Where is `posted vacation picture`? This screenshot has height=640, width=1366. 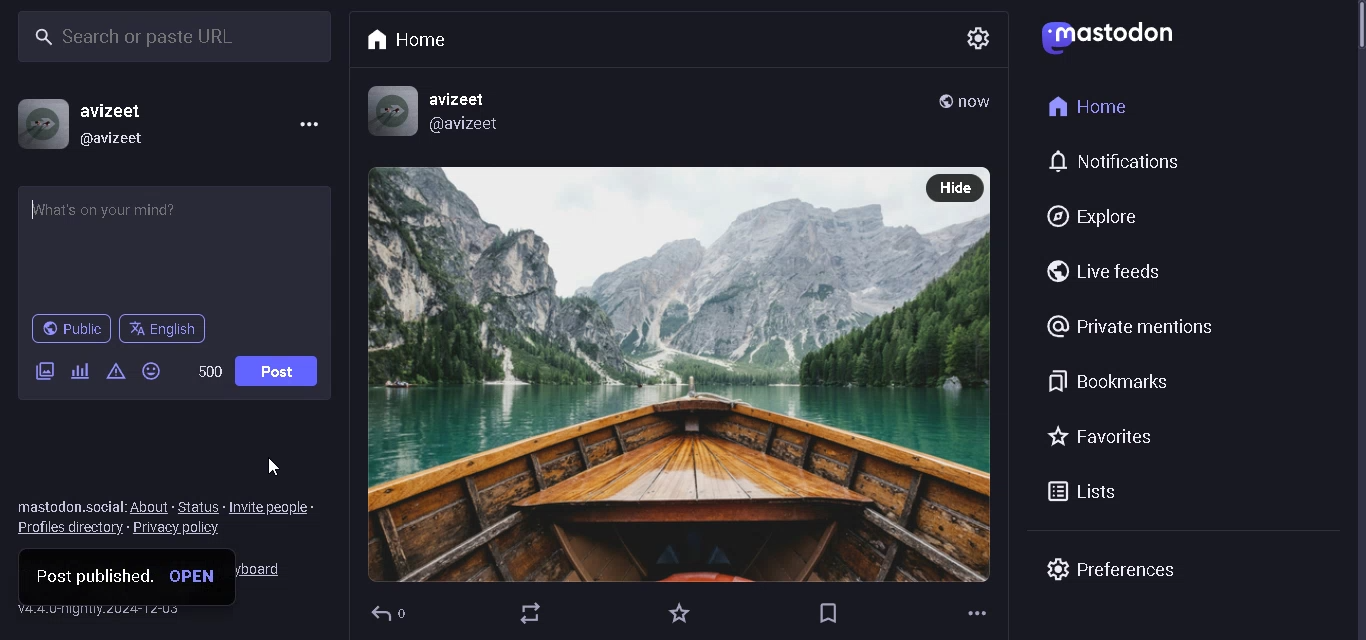 posted vacation picture is located at coordinates (644, 375).